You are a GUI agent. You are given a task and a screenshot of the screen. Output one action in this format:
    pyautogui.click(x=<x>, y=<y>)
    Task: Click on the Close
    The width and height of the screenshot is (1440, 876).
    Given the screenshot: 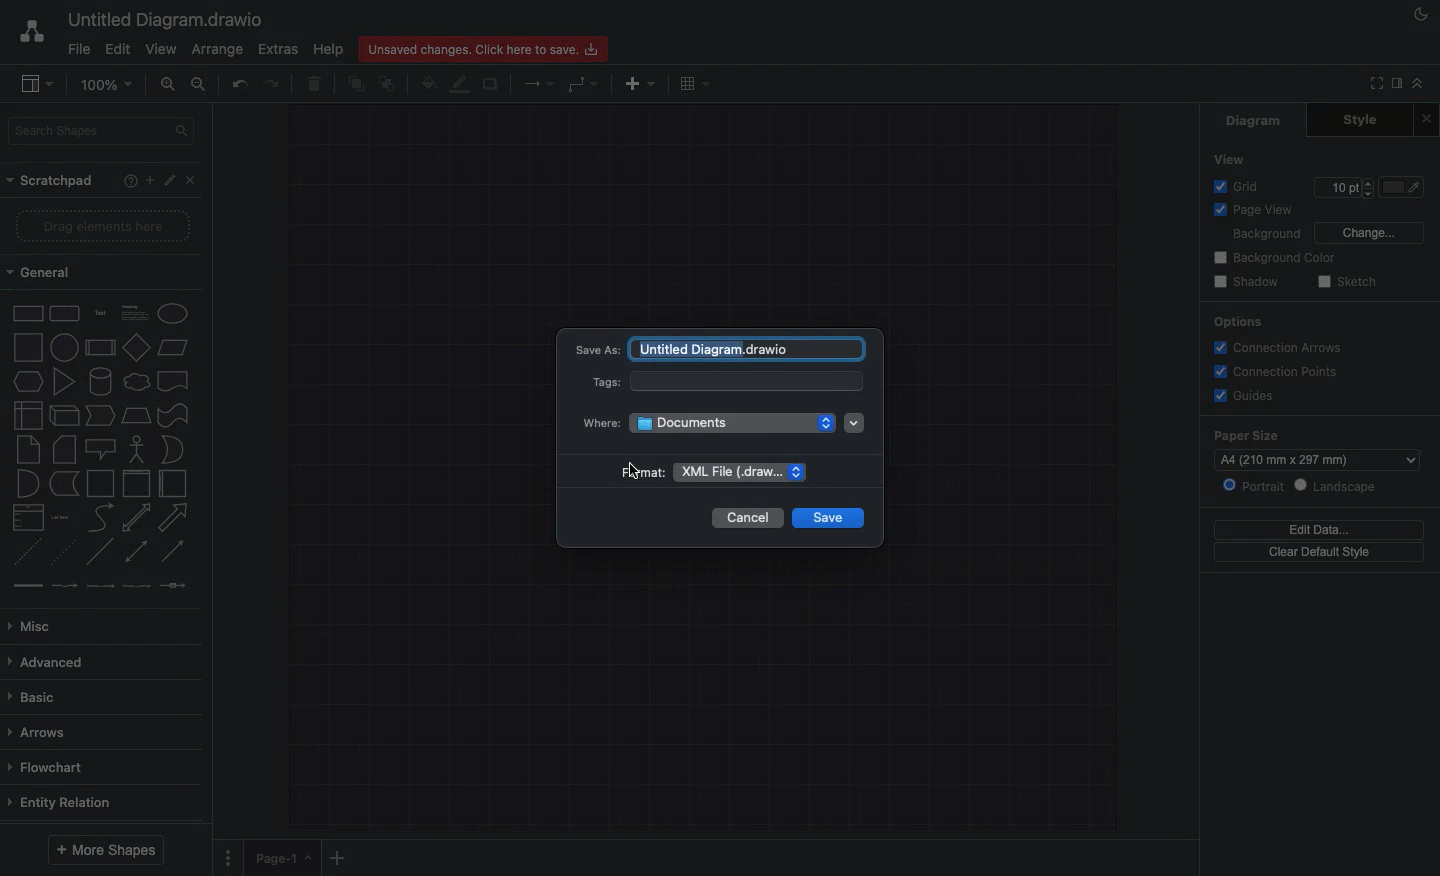 What is the action you would take?
    pyautogui.click(x=1427, y=120)
    